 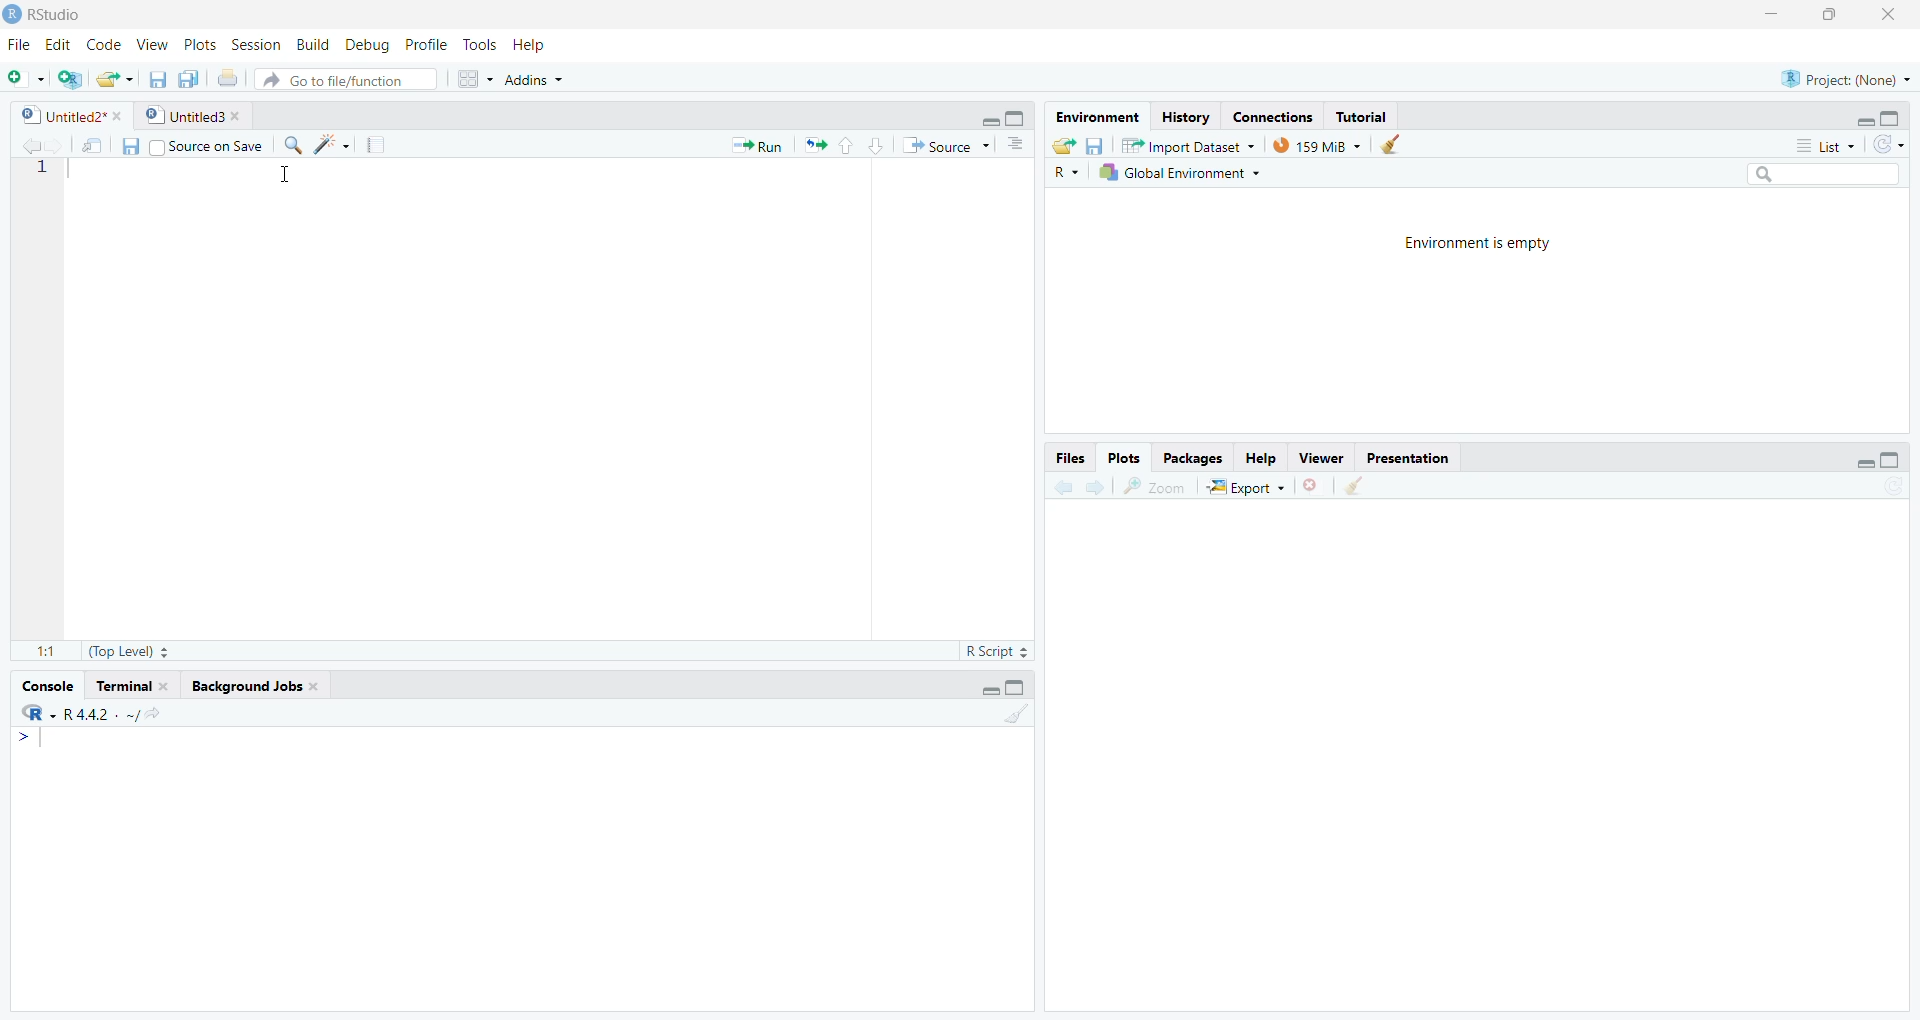 I want to click on Build, so click(x=312, y=47).